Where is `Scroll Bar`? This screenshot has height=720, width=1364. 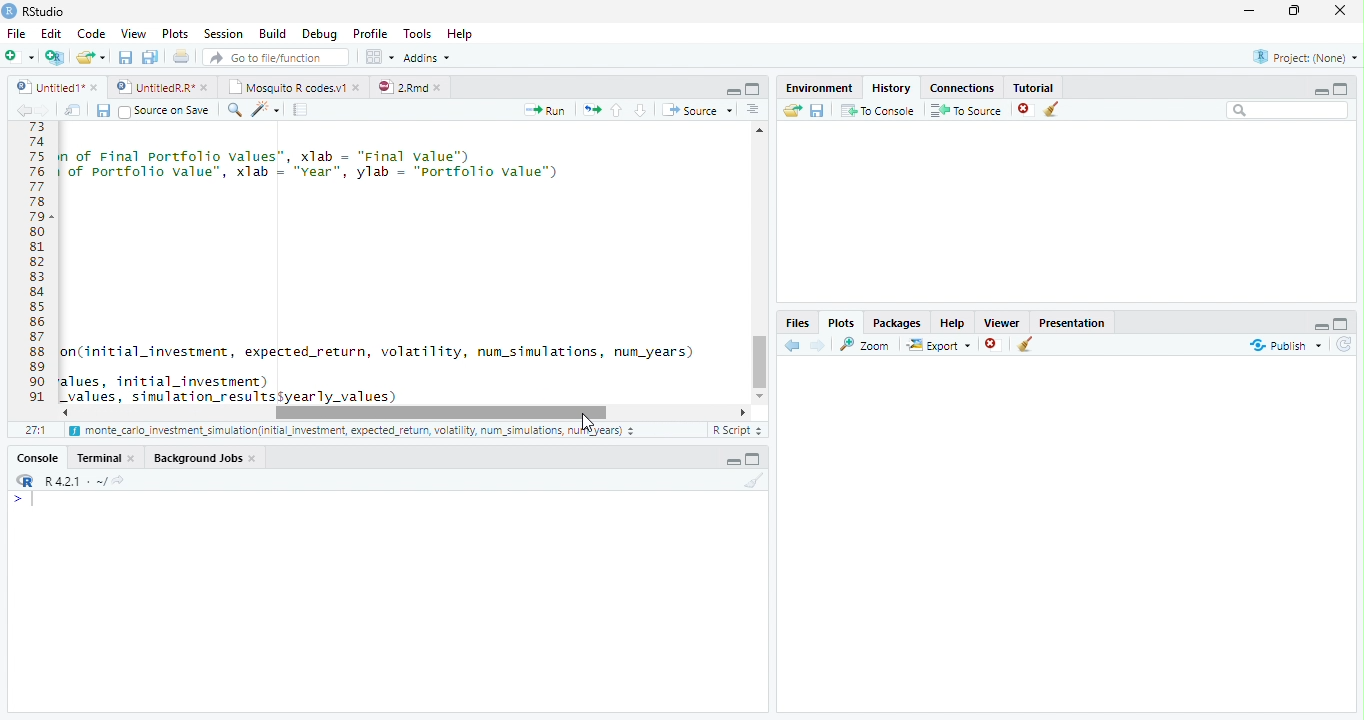
Scroll Bar is located at coordinates (760, 358).